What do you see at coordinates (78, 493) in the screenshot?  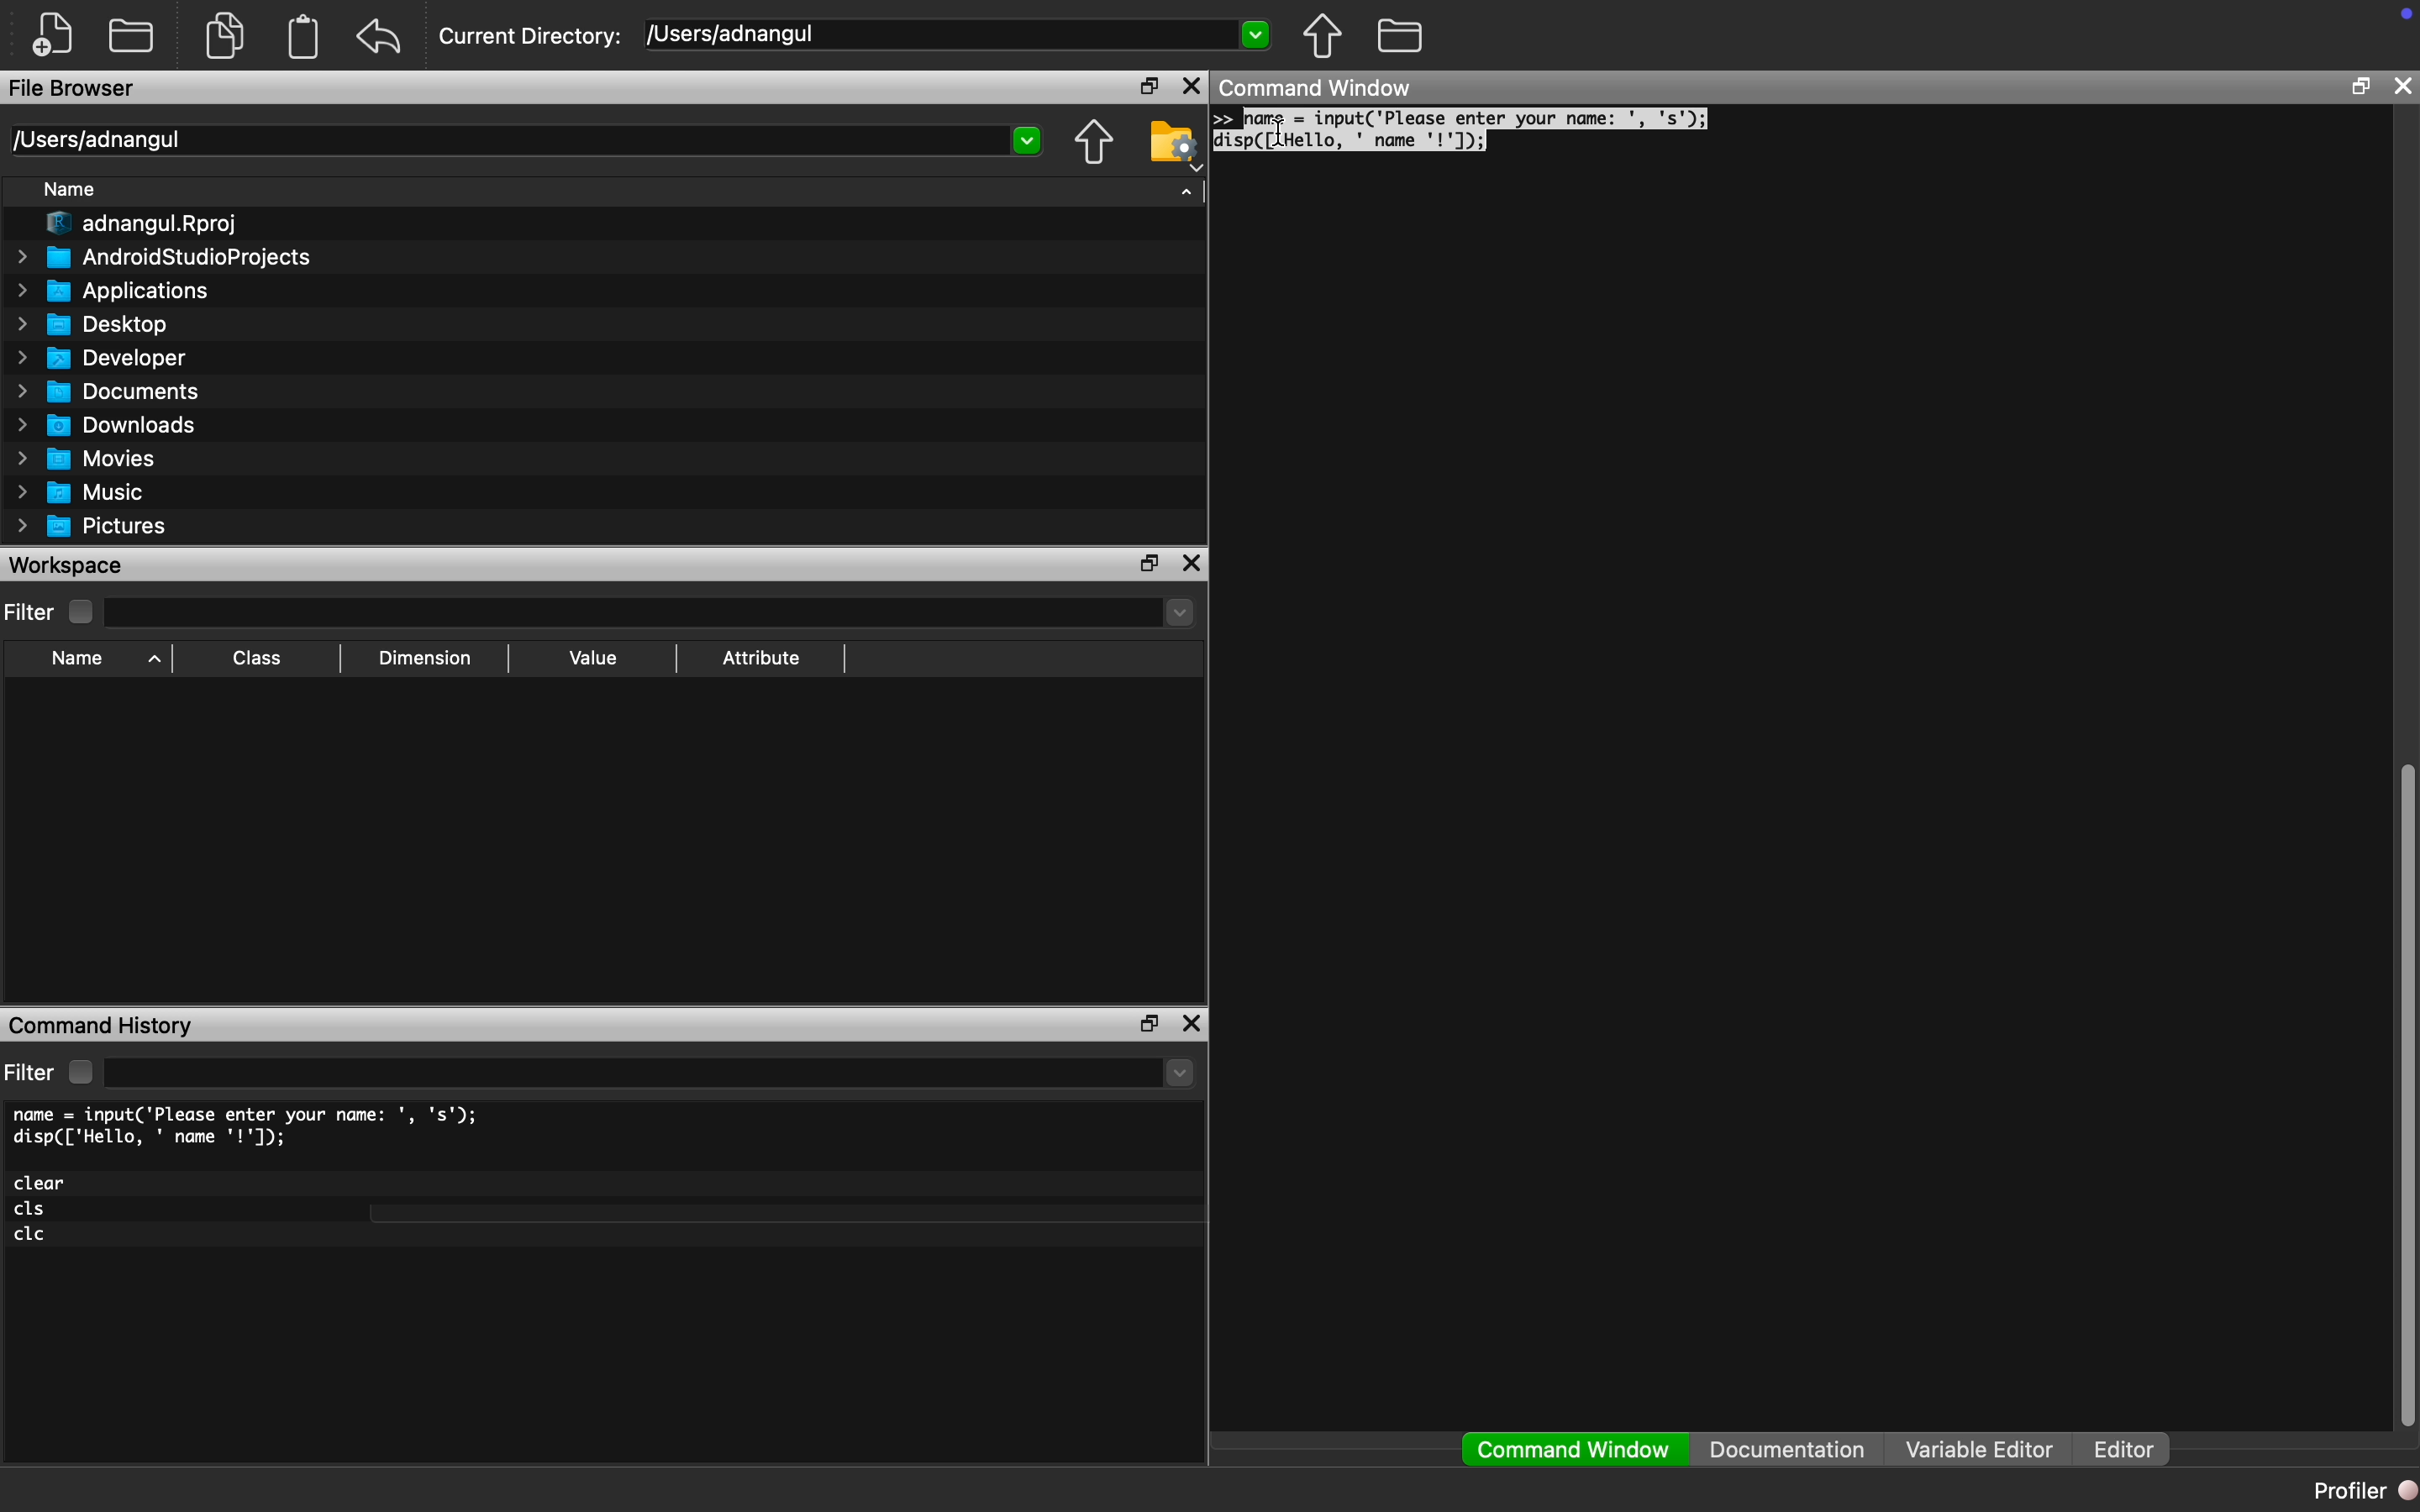 I see `Music` at bounding box center [78, 493].